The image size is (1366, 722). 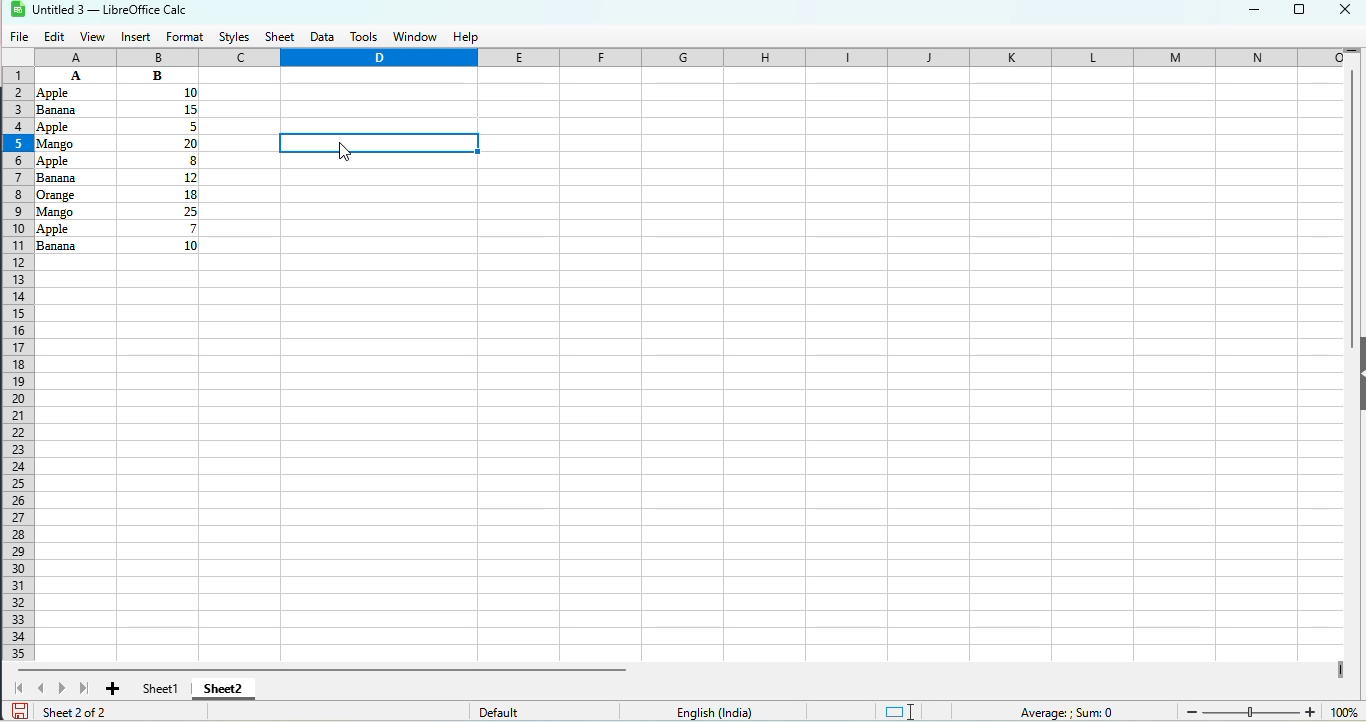 What do you see at coordinates (1345, 712) in the screenshot?
I see `zoom` at bounding box center [1345, 712].